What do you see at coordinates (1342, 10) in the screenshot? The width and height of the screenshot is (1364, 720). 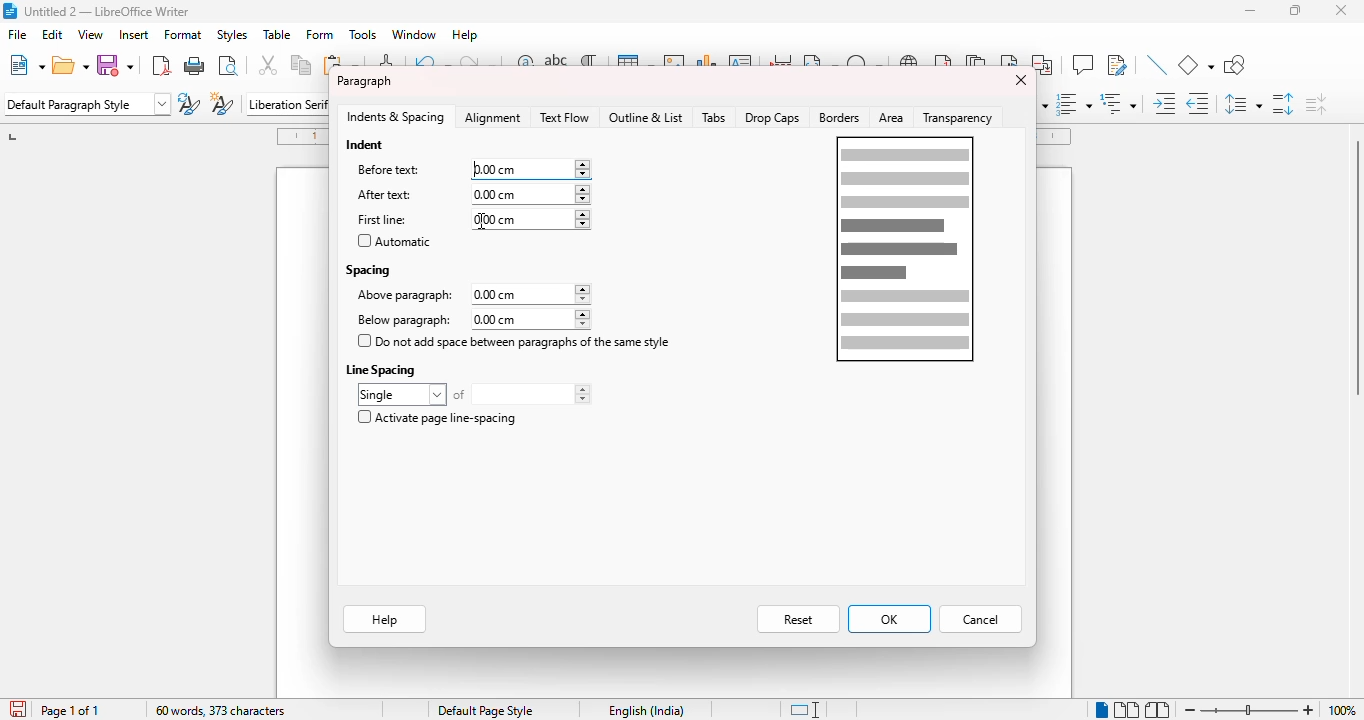 I see `close` at bounding box center [1342, 10].